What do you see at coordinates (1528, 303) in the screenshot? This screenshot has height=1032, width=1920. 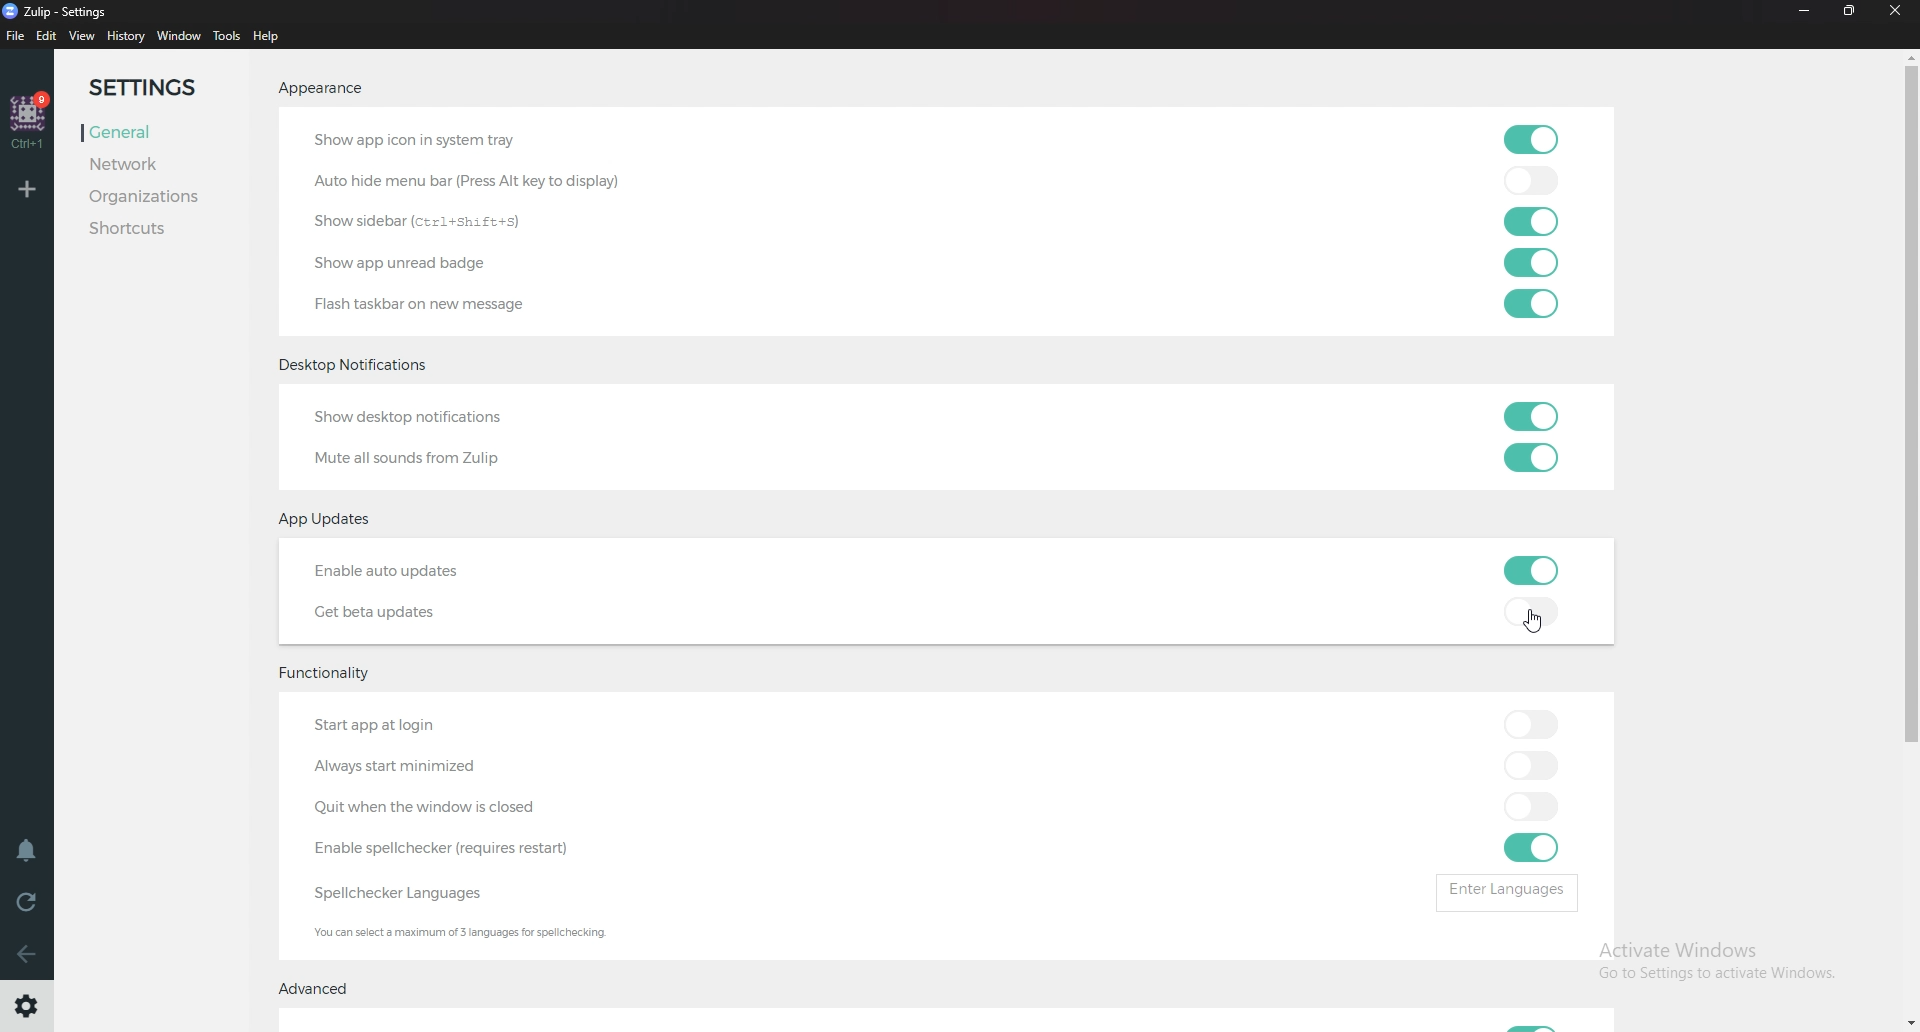 I see `toggle` at bounding box center [1528, 303].